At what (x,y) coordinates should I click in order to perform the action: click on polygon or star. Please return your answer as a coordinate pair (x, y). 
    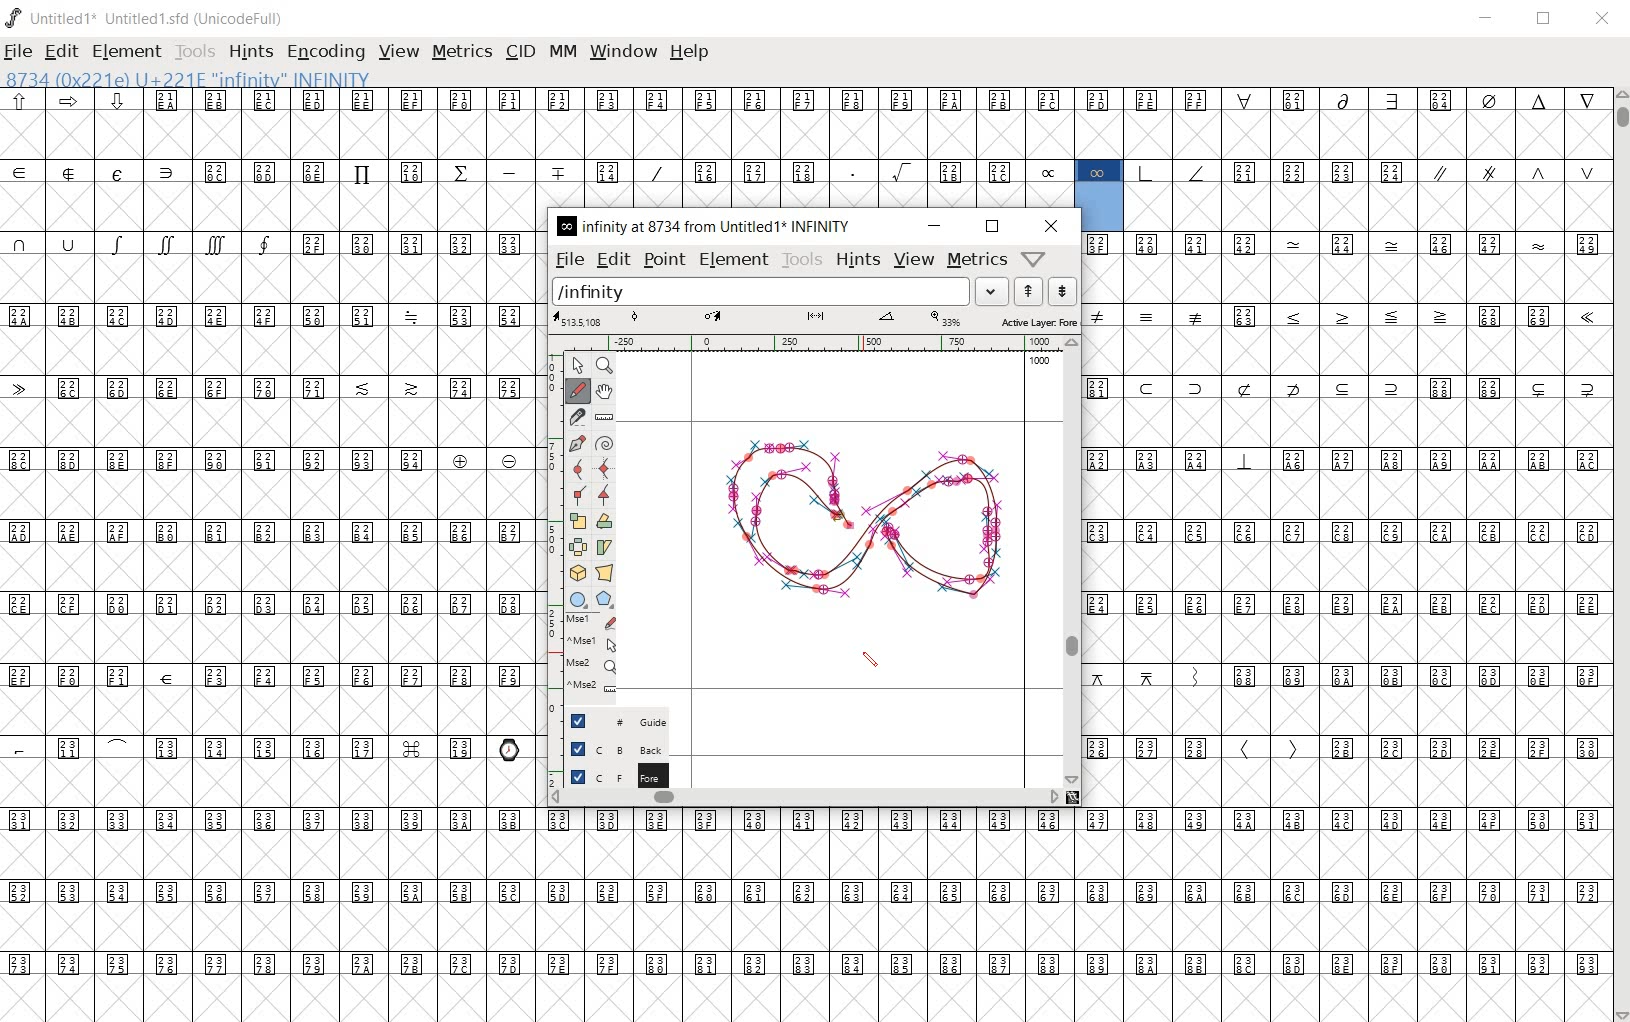
    Looking at the image, I should click on (606, 598).